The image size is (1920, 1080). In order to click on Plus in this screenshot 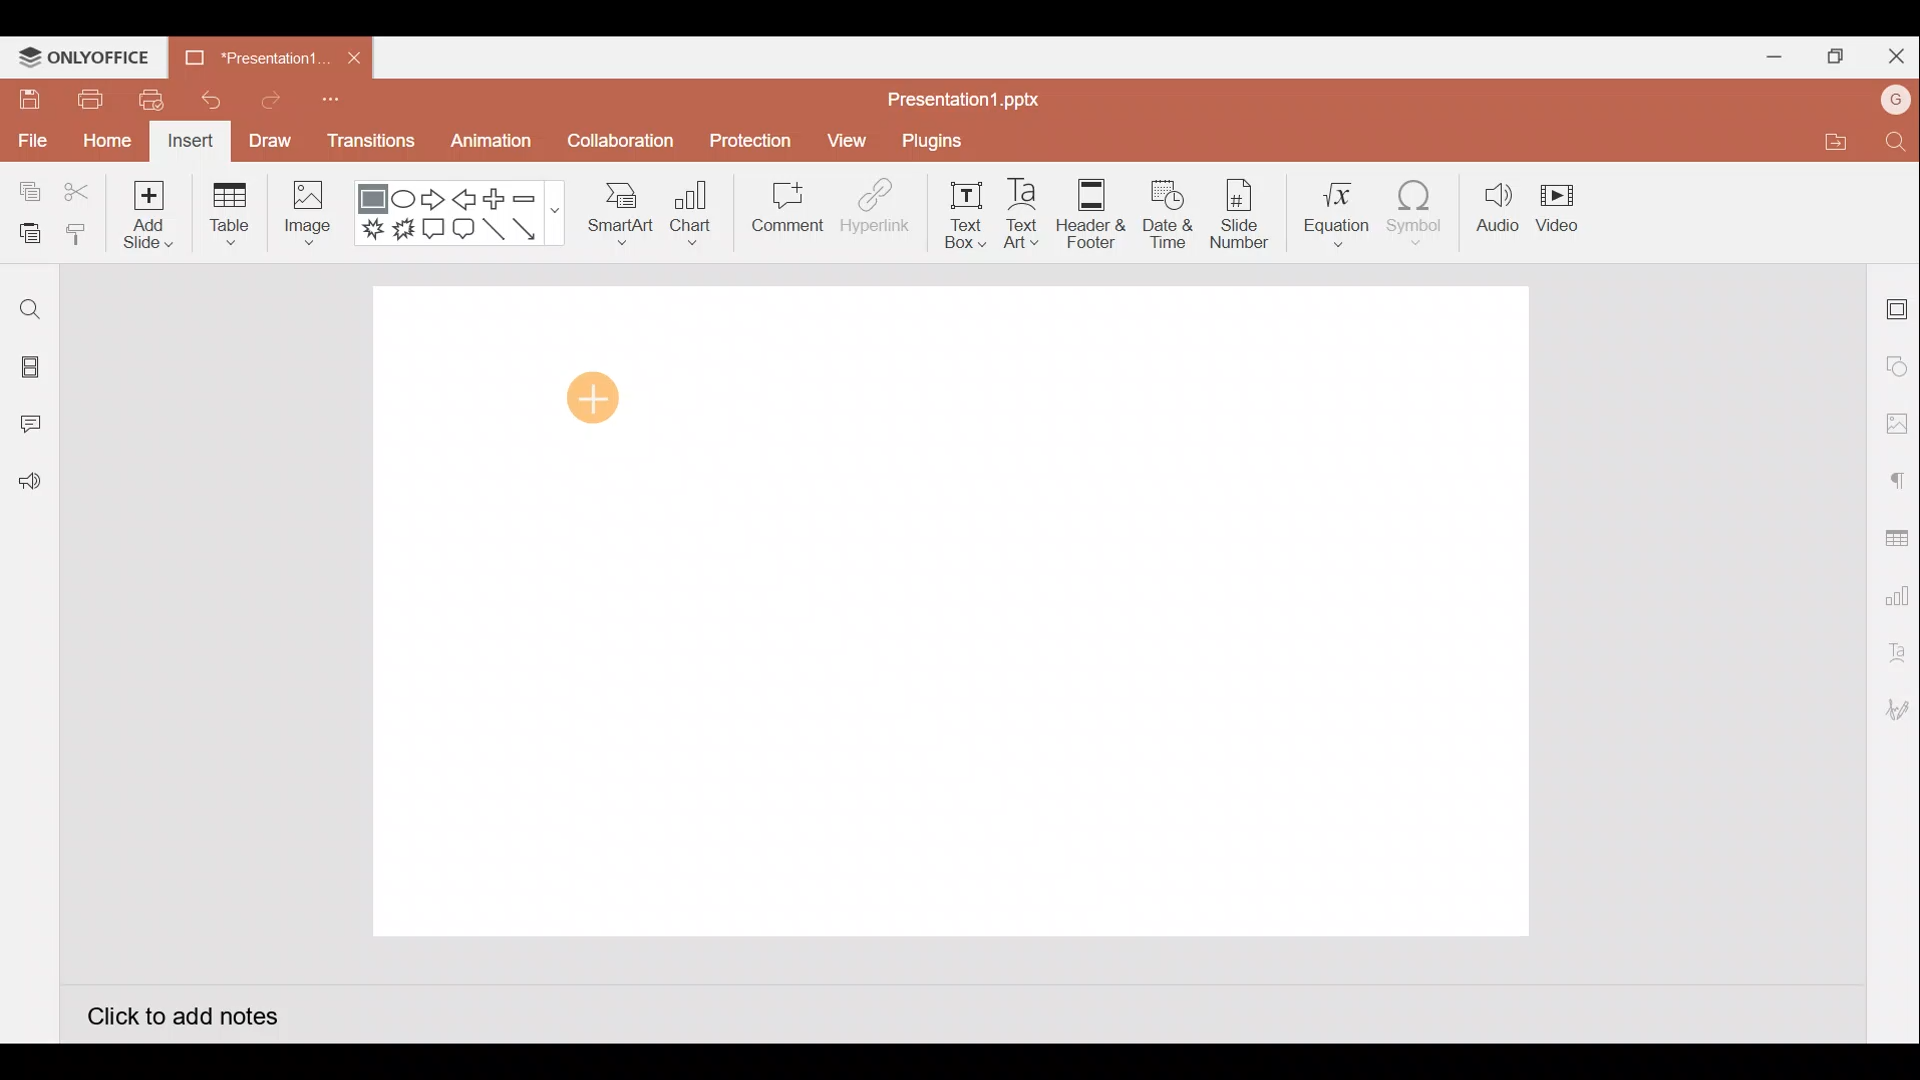, I will do `click(499, 199)`.